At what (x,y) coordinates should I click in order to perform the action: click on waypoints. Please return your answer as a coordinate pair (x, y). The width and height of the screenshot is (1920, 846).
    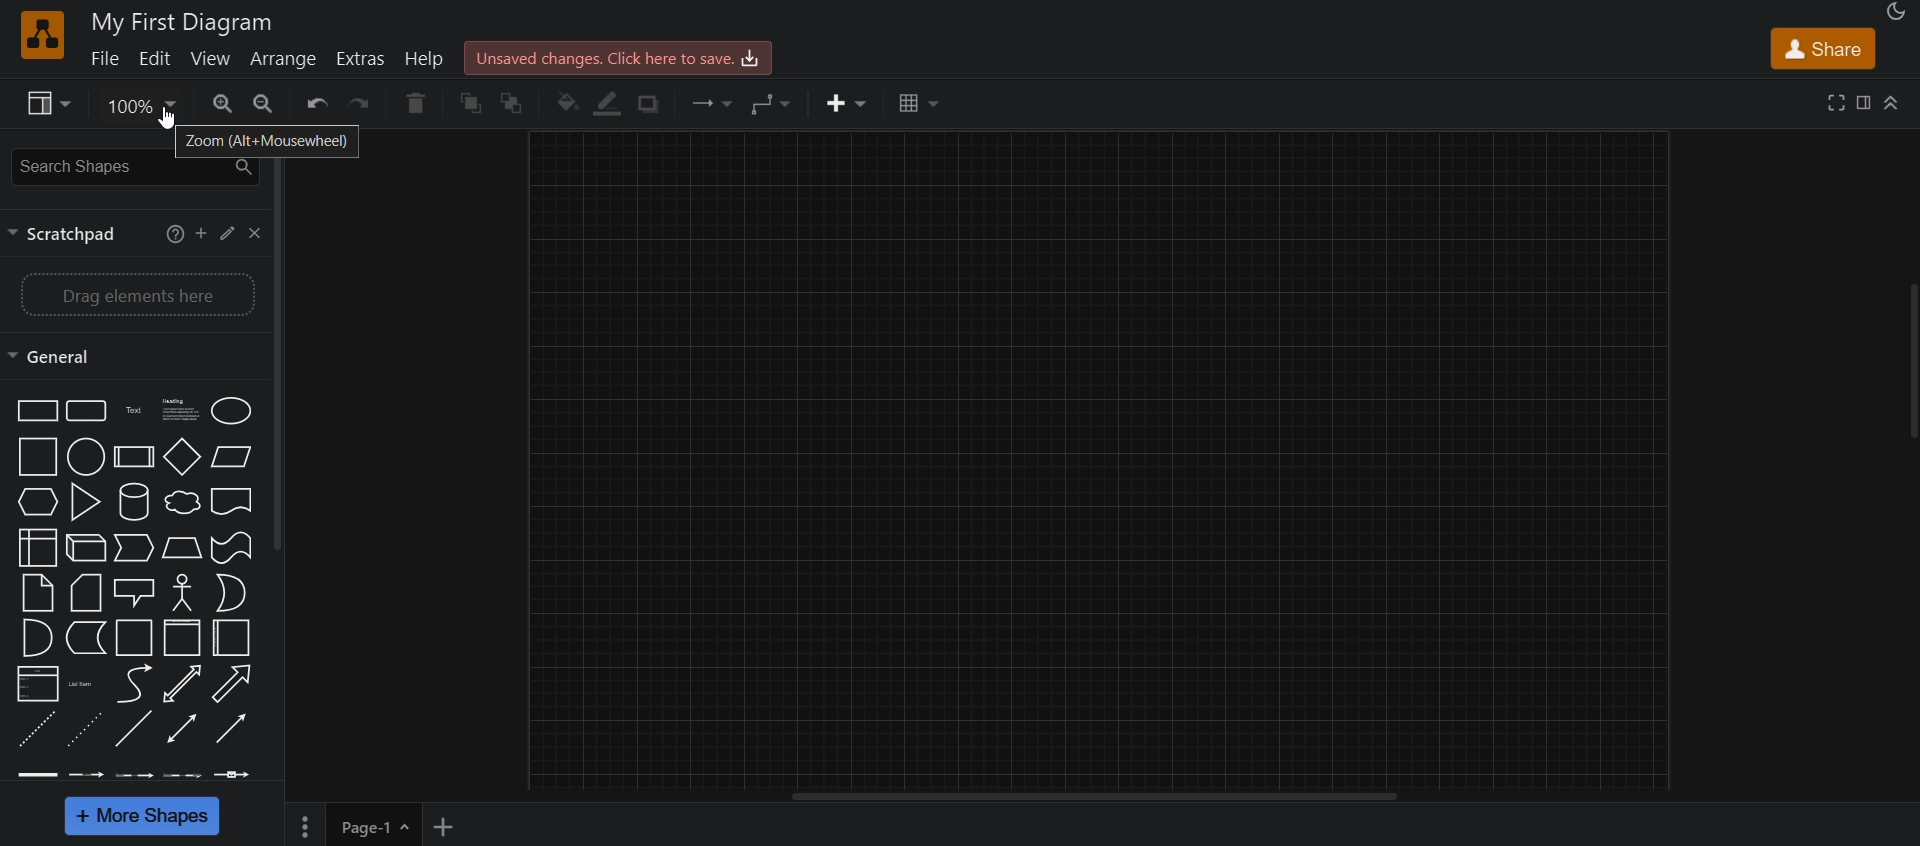
    Looking at the image, I should click on (772, 102).